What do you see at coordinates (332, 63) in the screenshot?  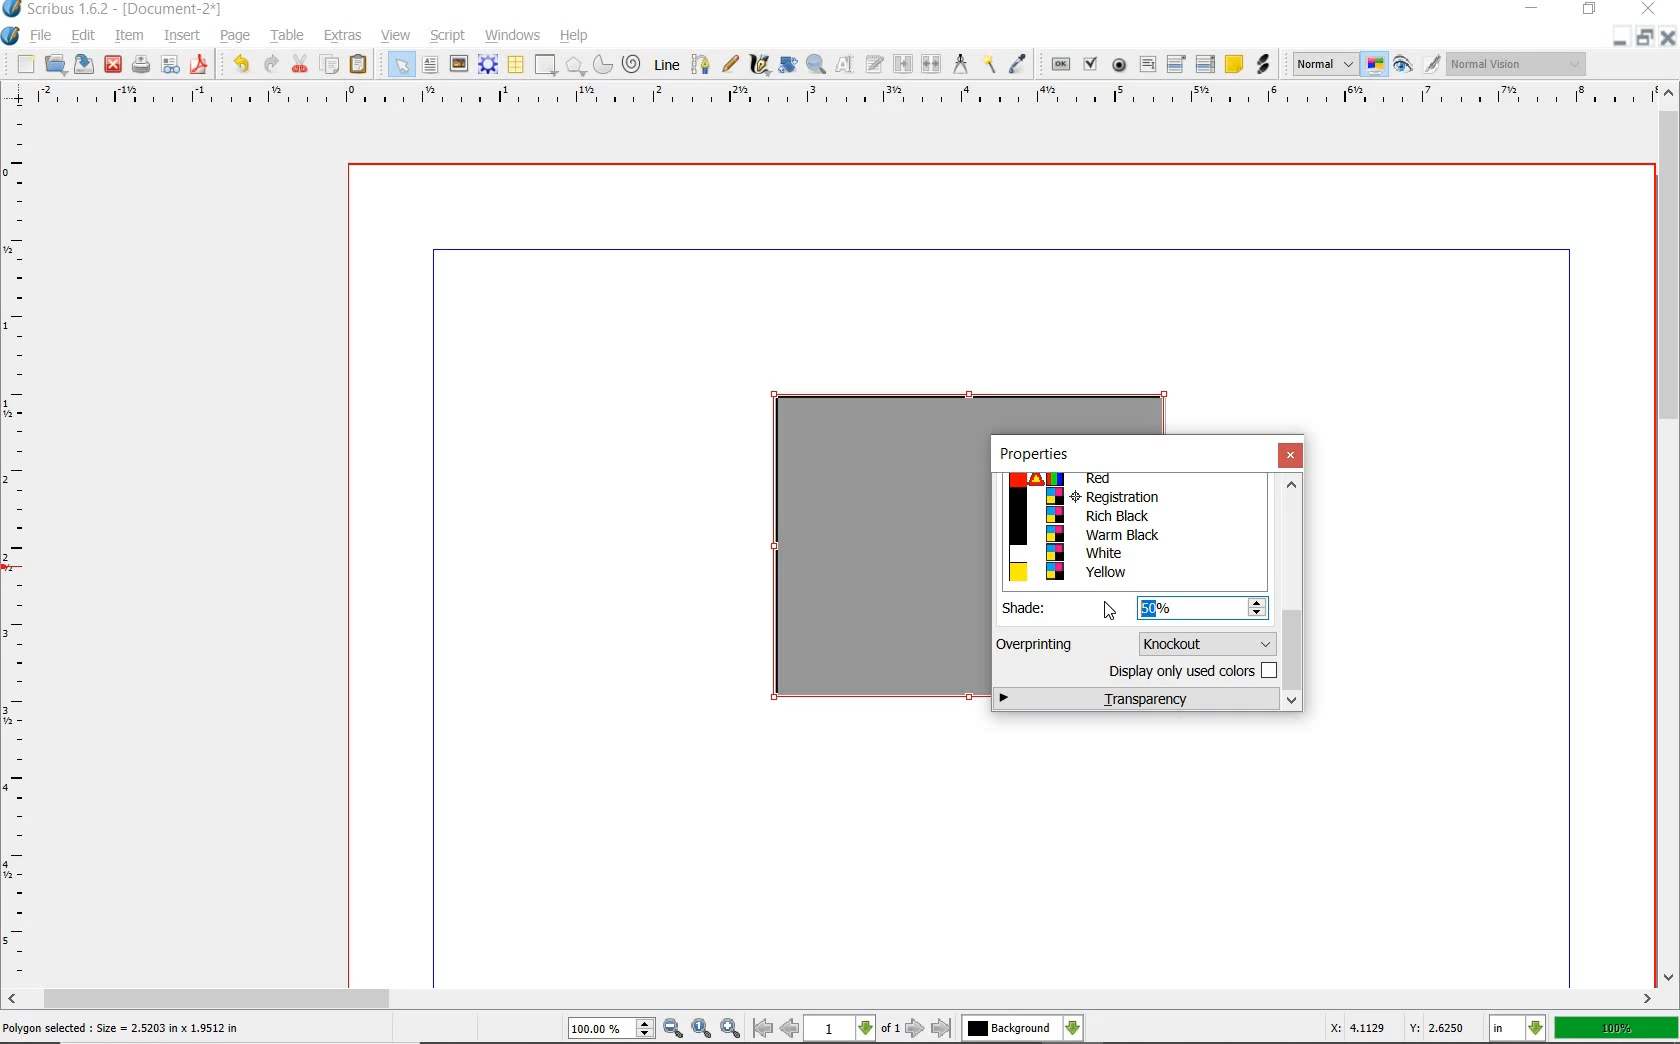 I see `copy` at bounding box center [332, 63].